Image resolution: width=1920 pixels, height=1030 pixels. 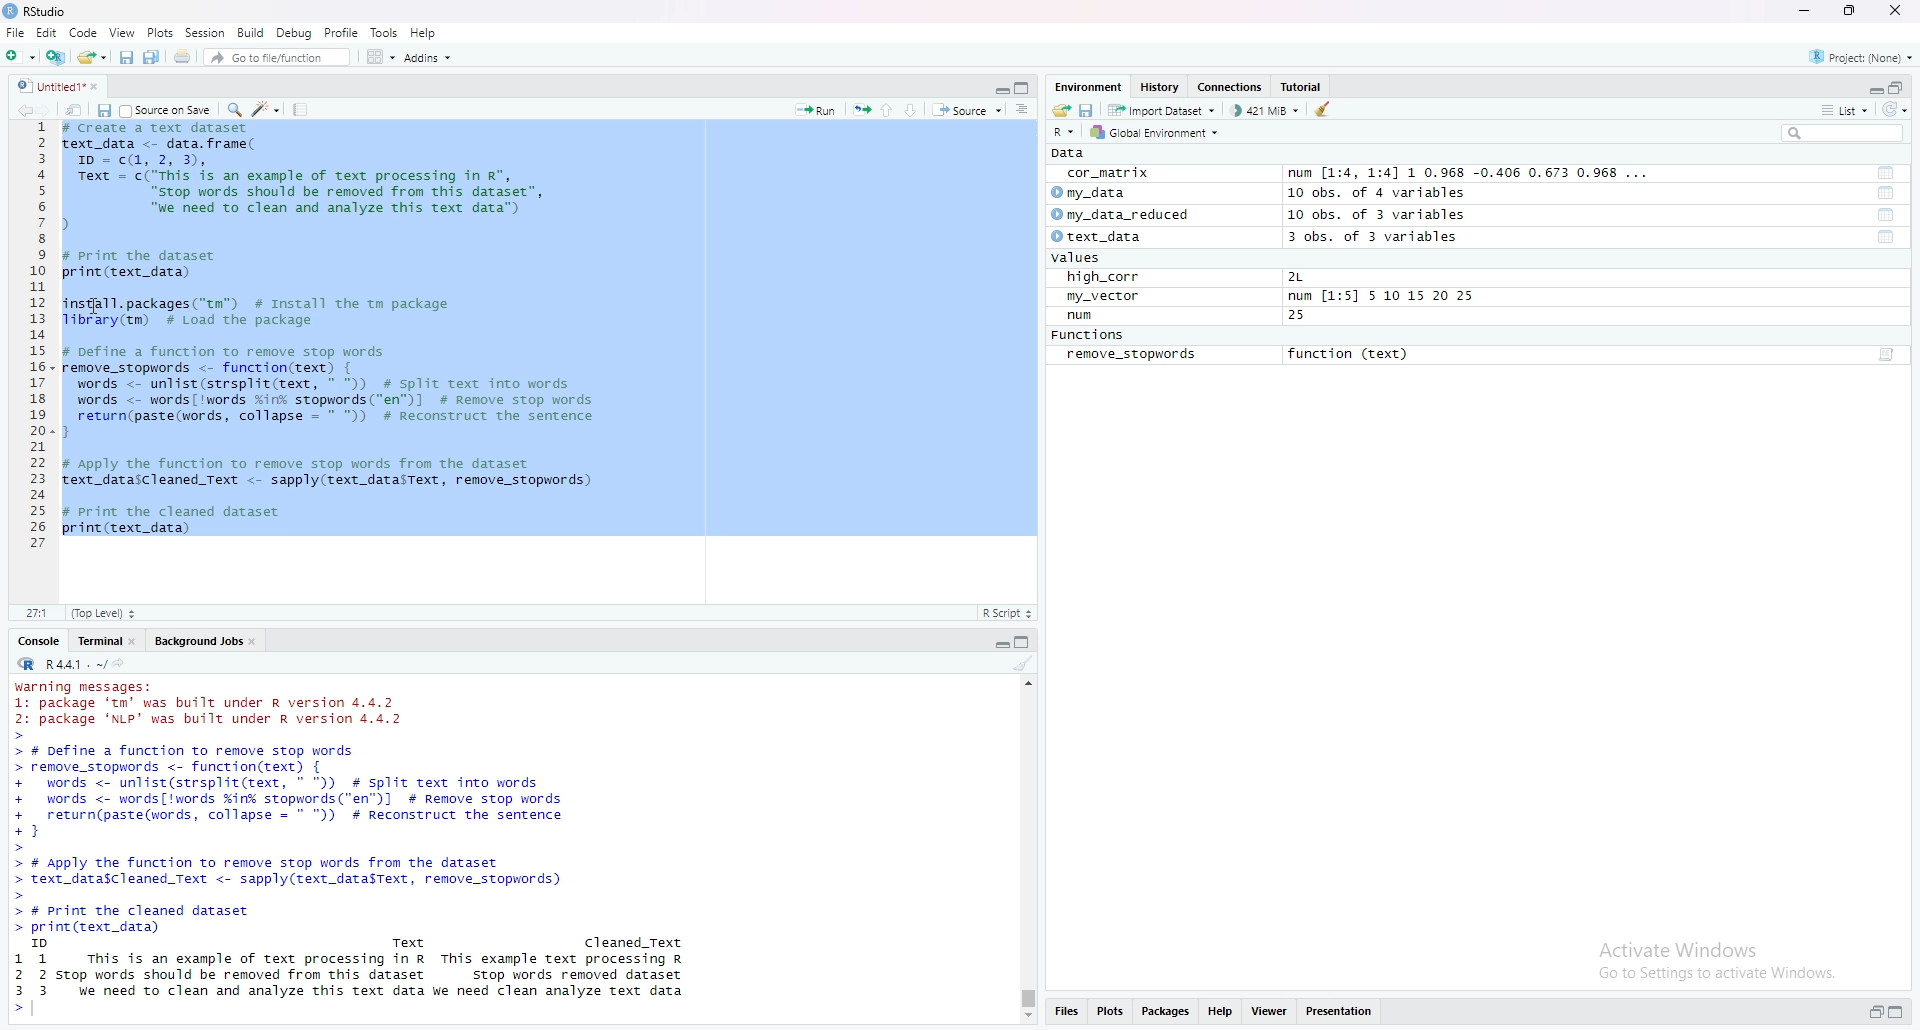 I want to click on profile, so click(x=344, y=32).